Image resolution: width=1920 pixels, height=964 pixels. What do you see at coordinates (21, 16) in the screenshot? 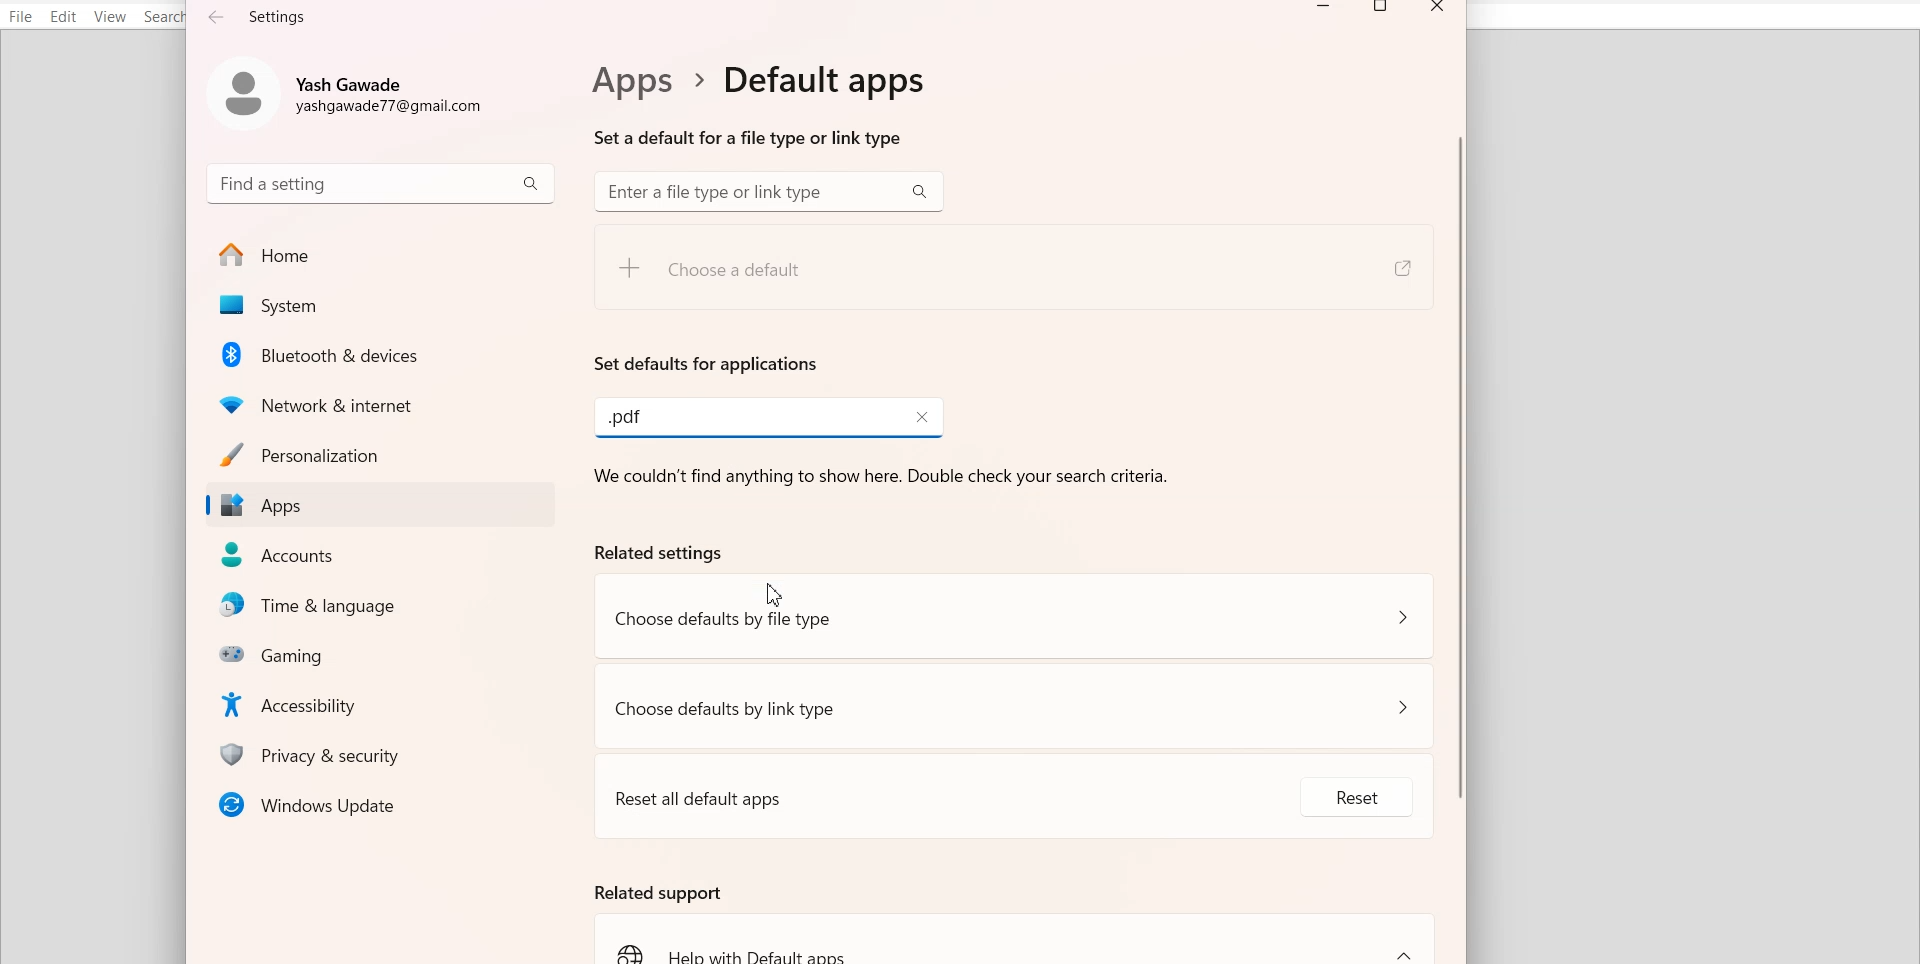
I see `File` at bounding box center [21, 16].